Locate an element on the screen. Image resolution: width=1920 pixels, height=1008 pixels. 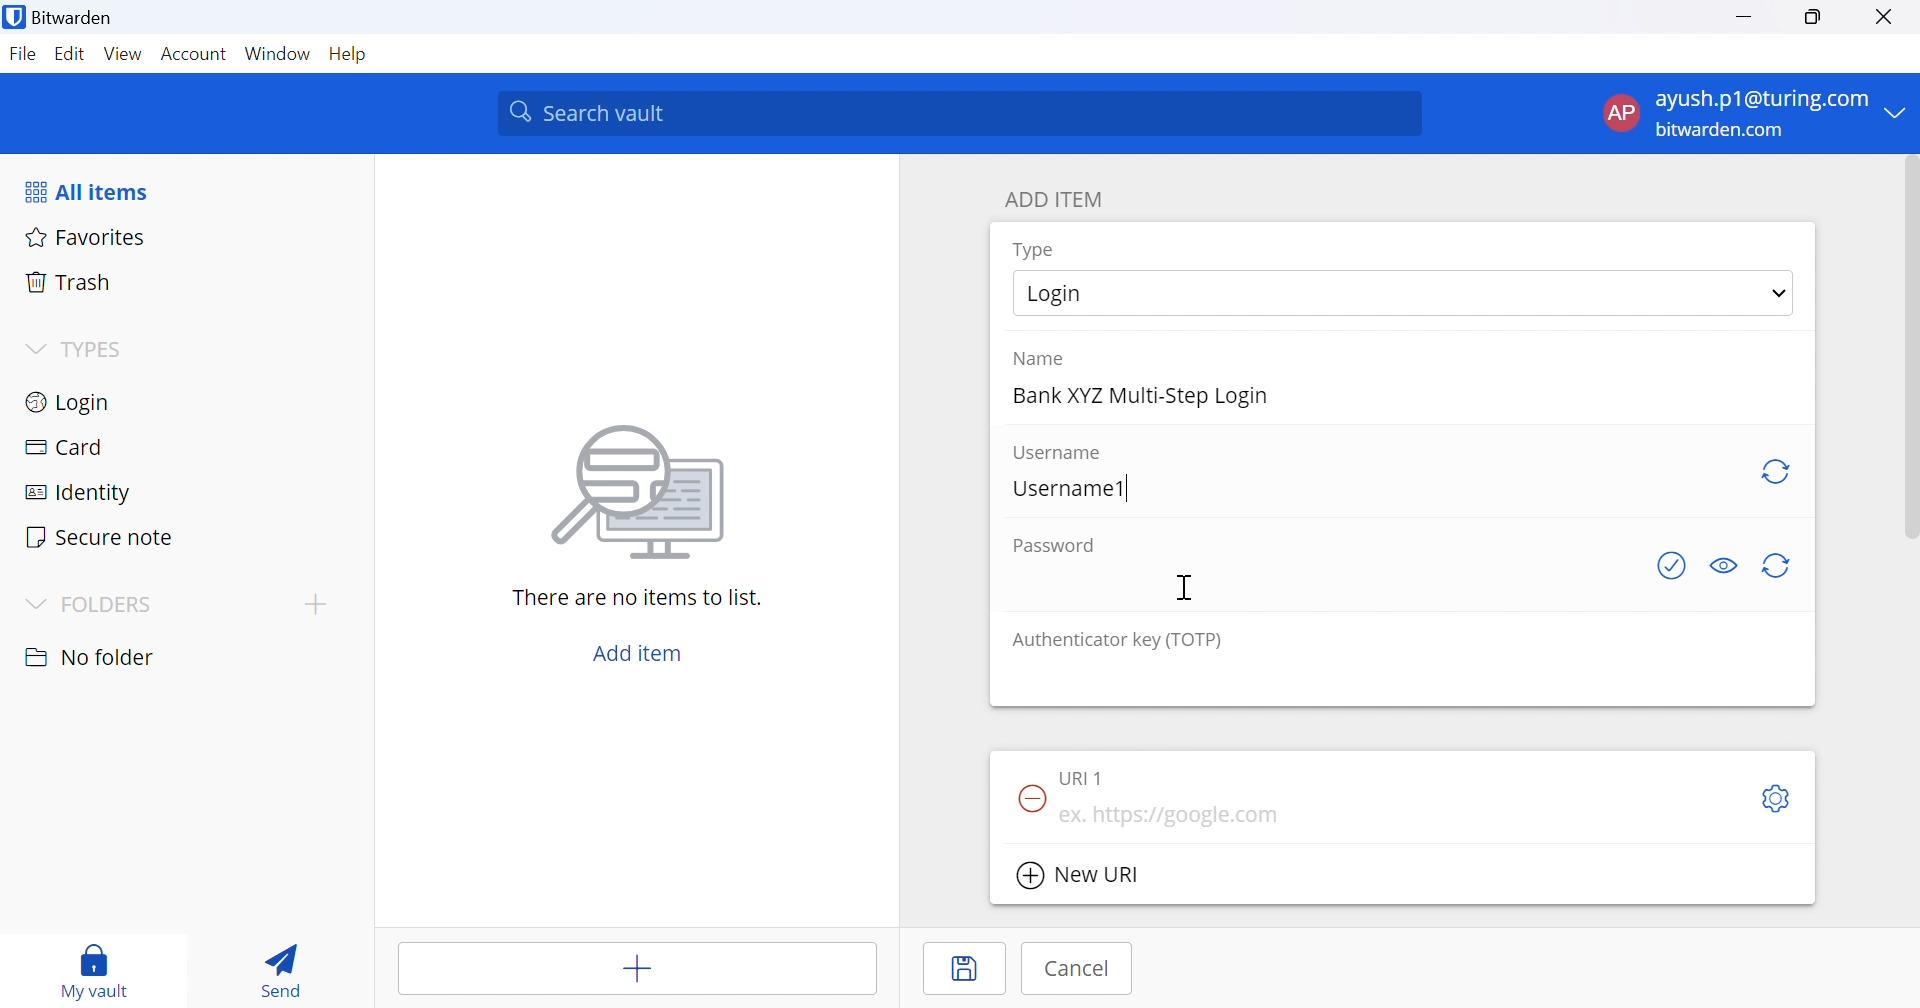
Remove is located at coordinates (1028, 796).